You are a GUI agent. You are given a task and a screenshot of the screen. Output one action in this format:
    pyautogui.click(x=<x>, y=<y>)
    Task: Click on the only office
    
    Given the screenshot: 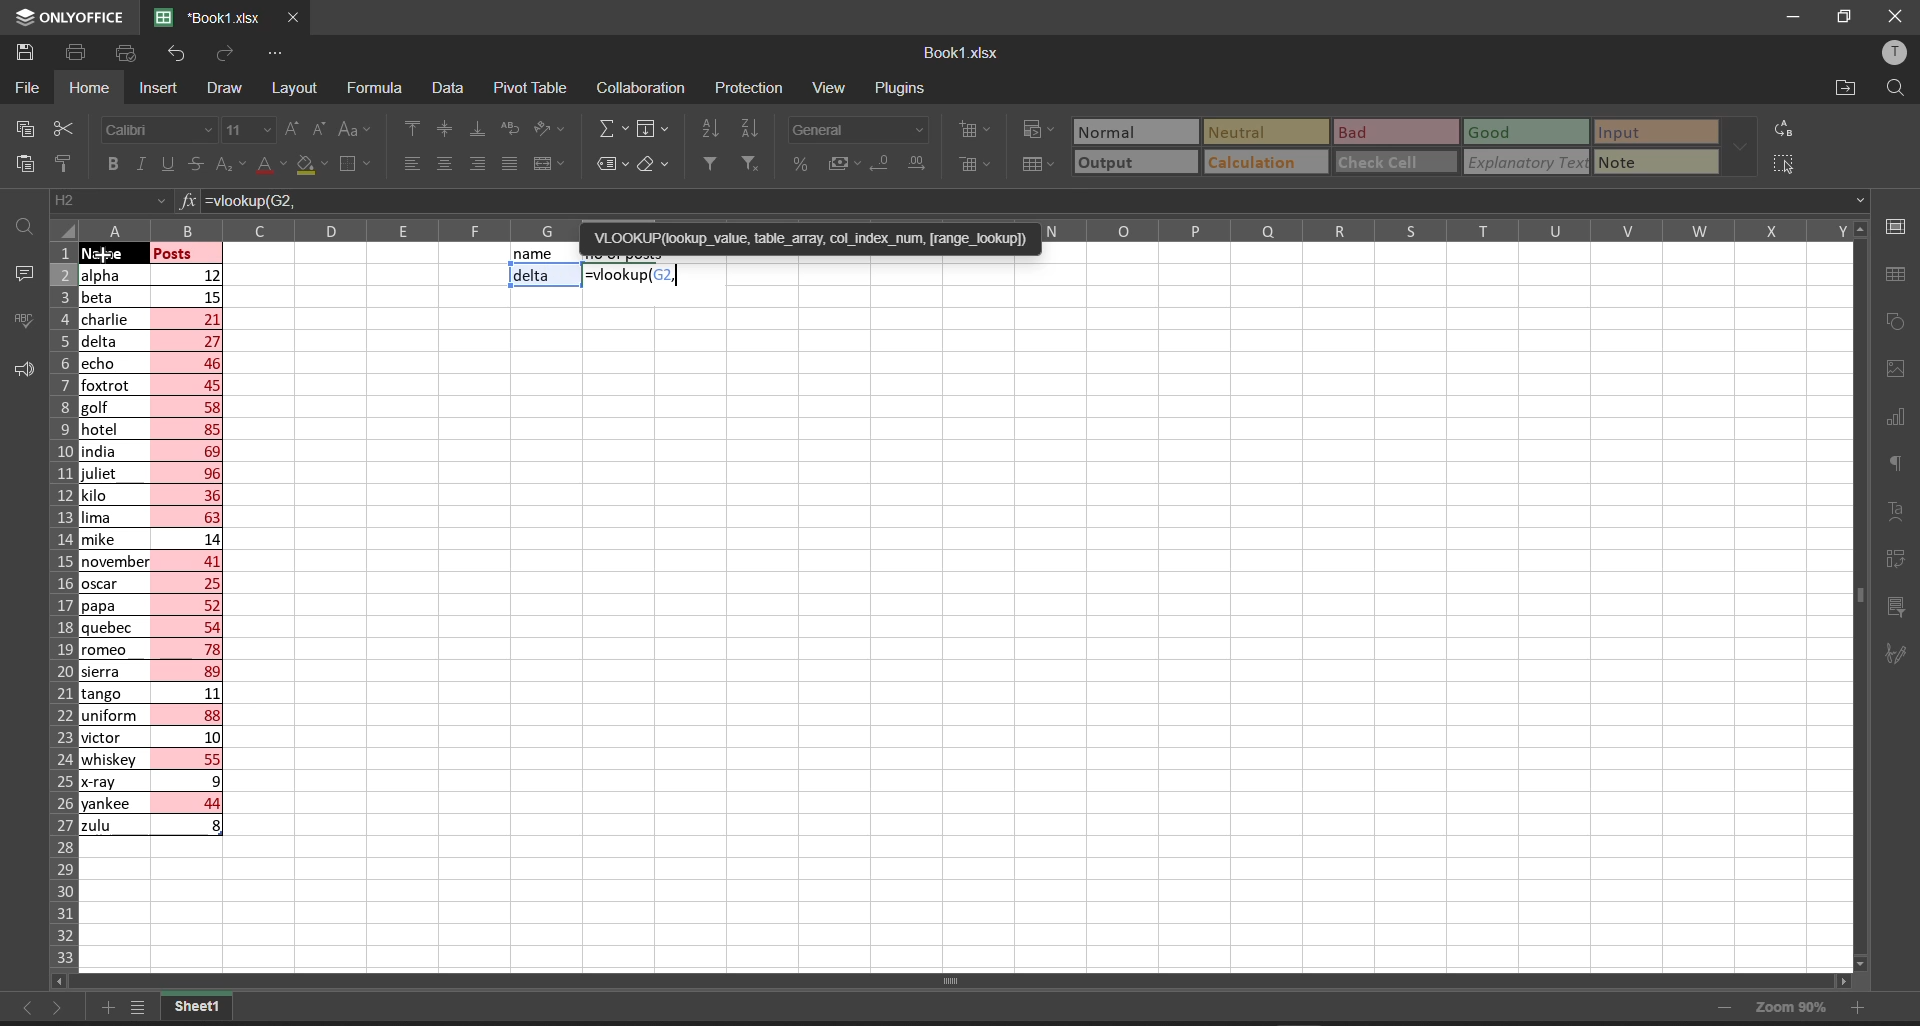 What is the action you would take?
    pyautogui.click(x=70, y=17)
    